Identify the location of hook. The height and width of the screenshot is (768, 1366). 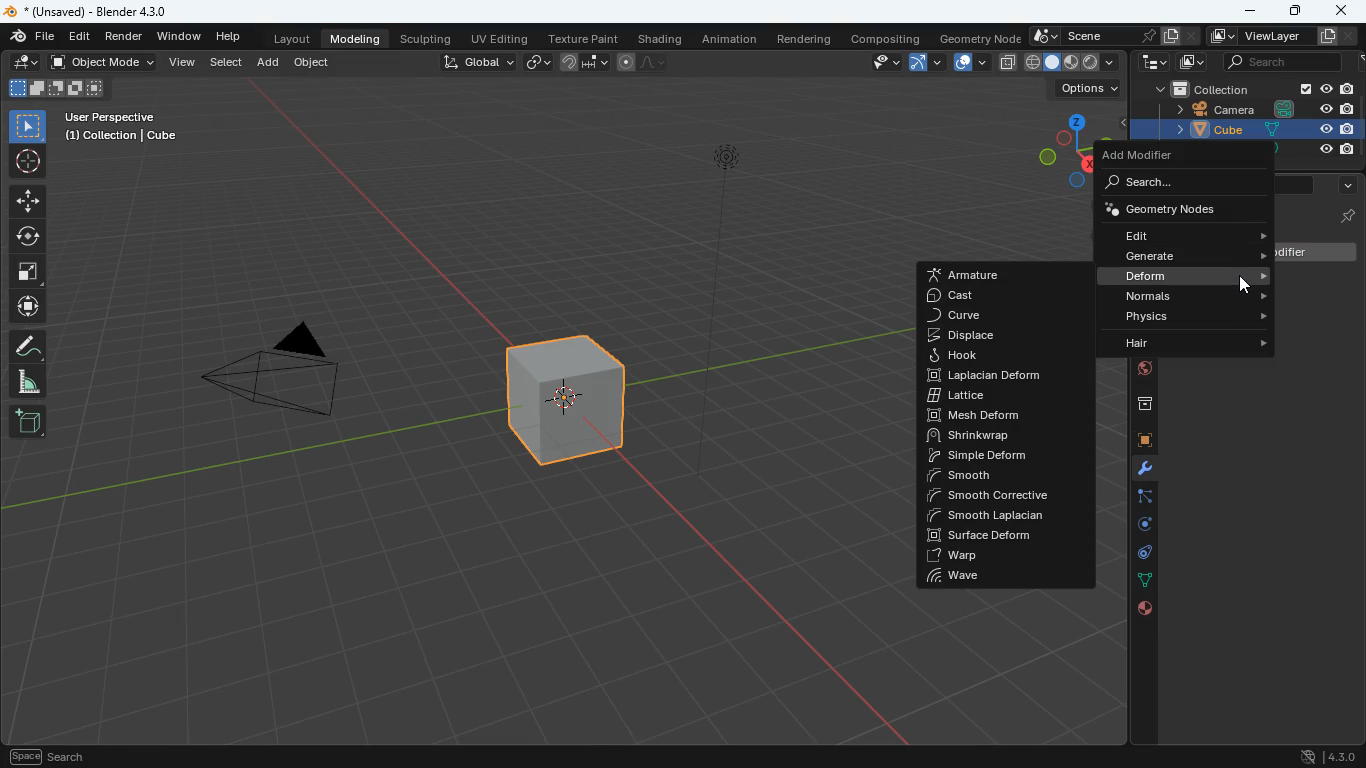
(960, 355).